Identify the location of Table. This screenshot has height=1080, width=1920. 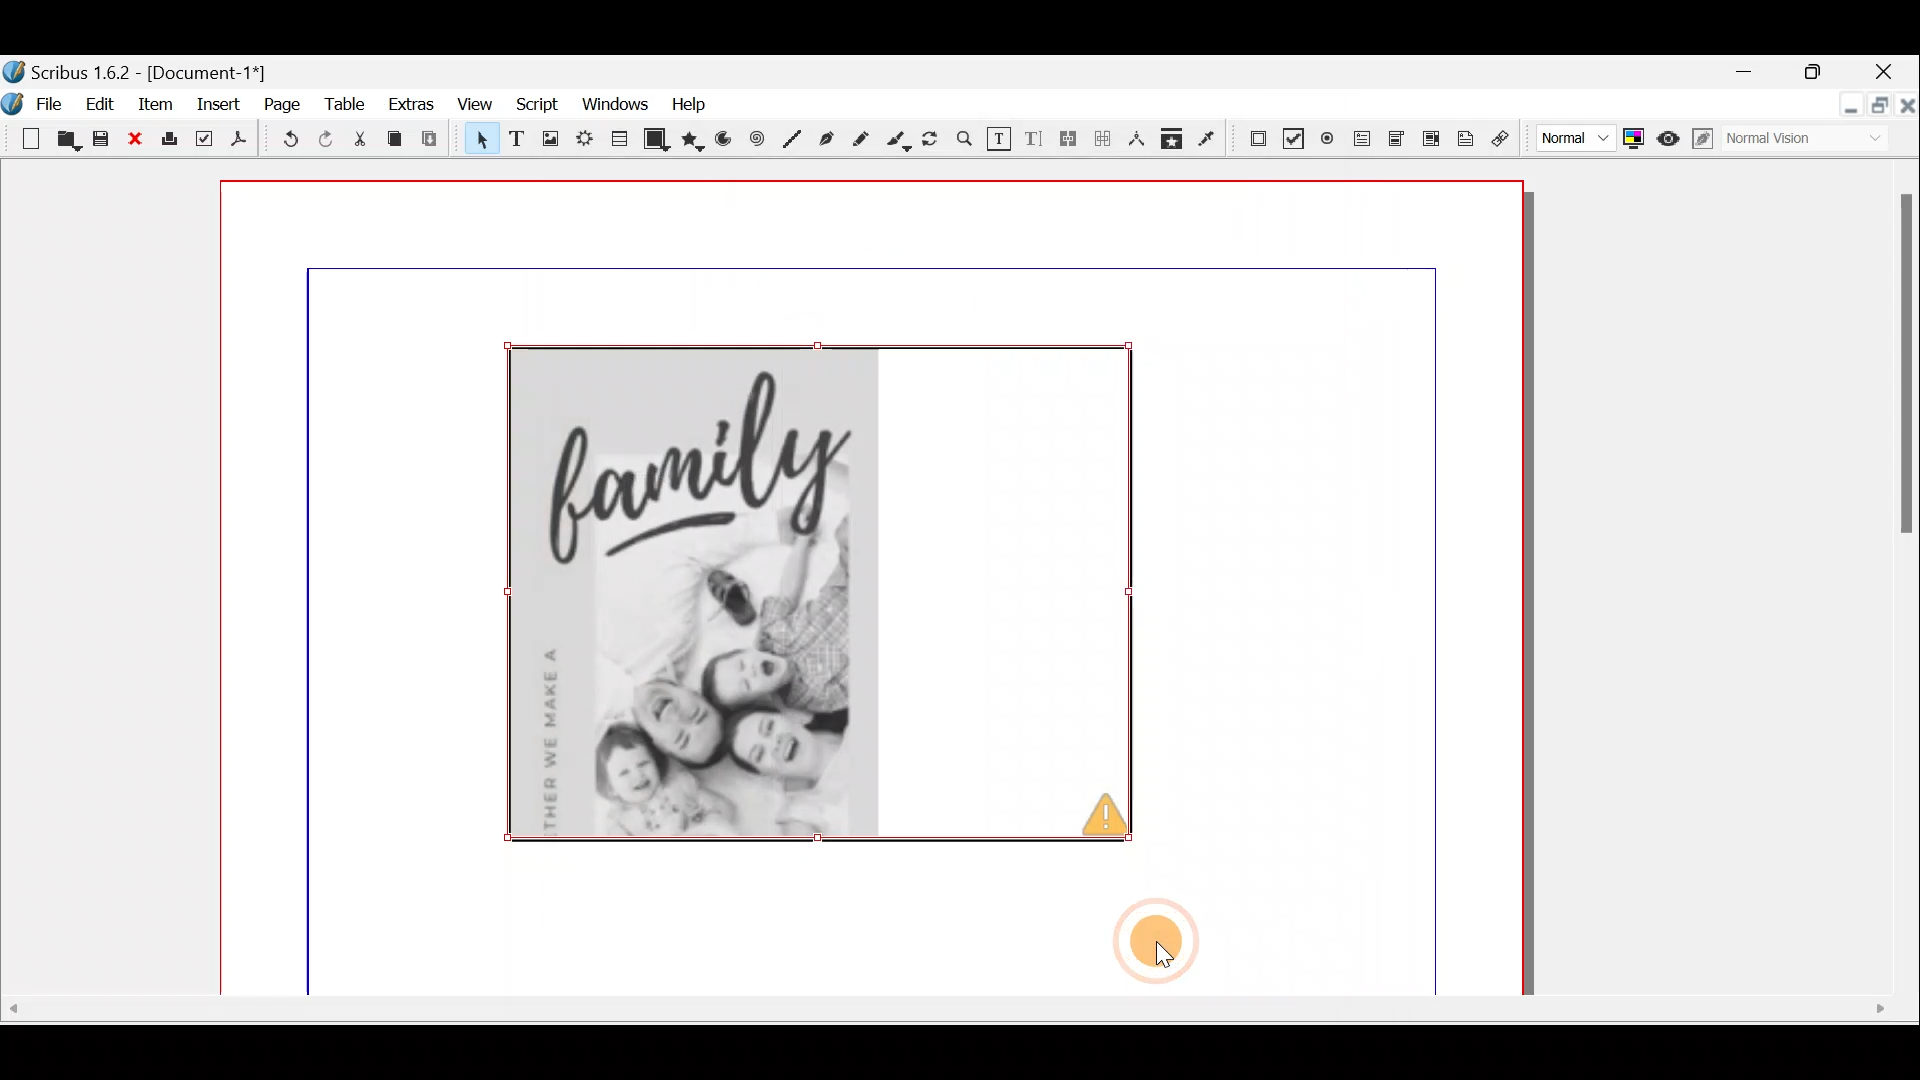
(347, 106).